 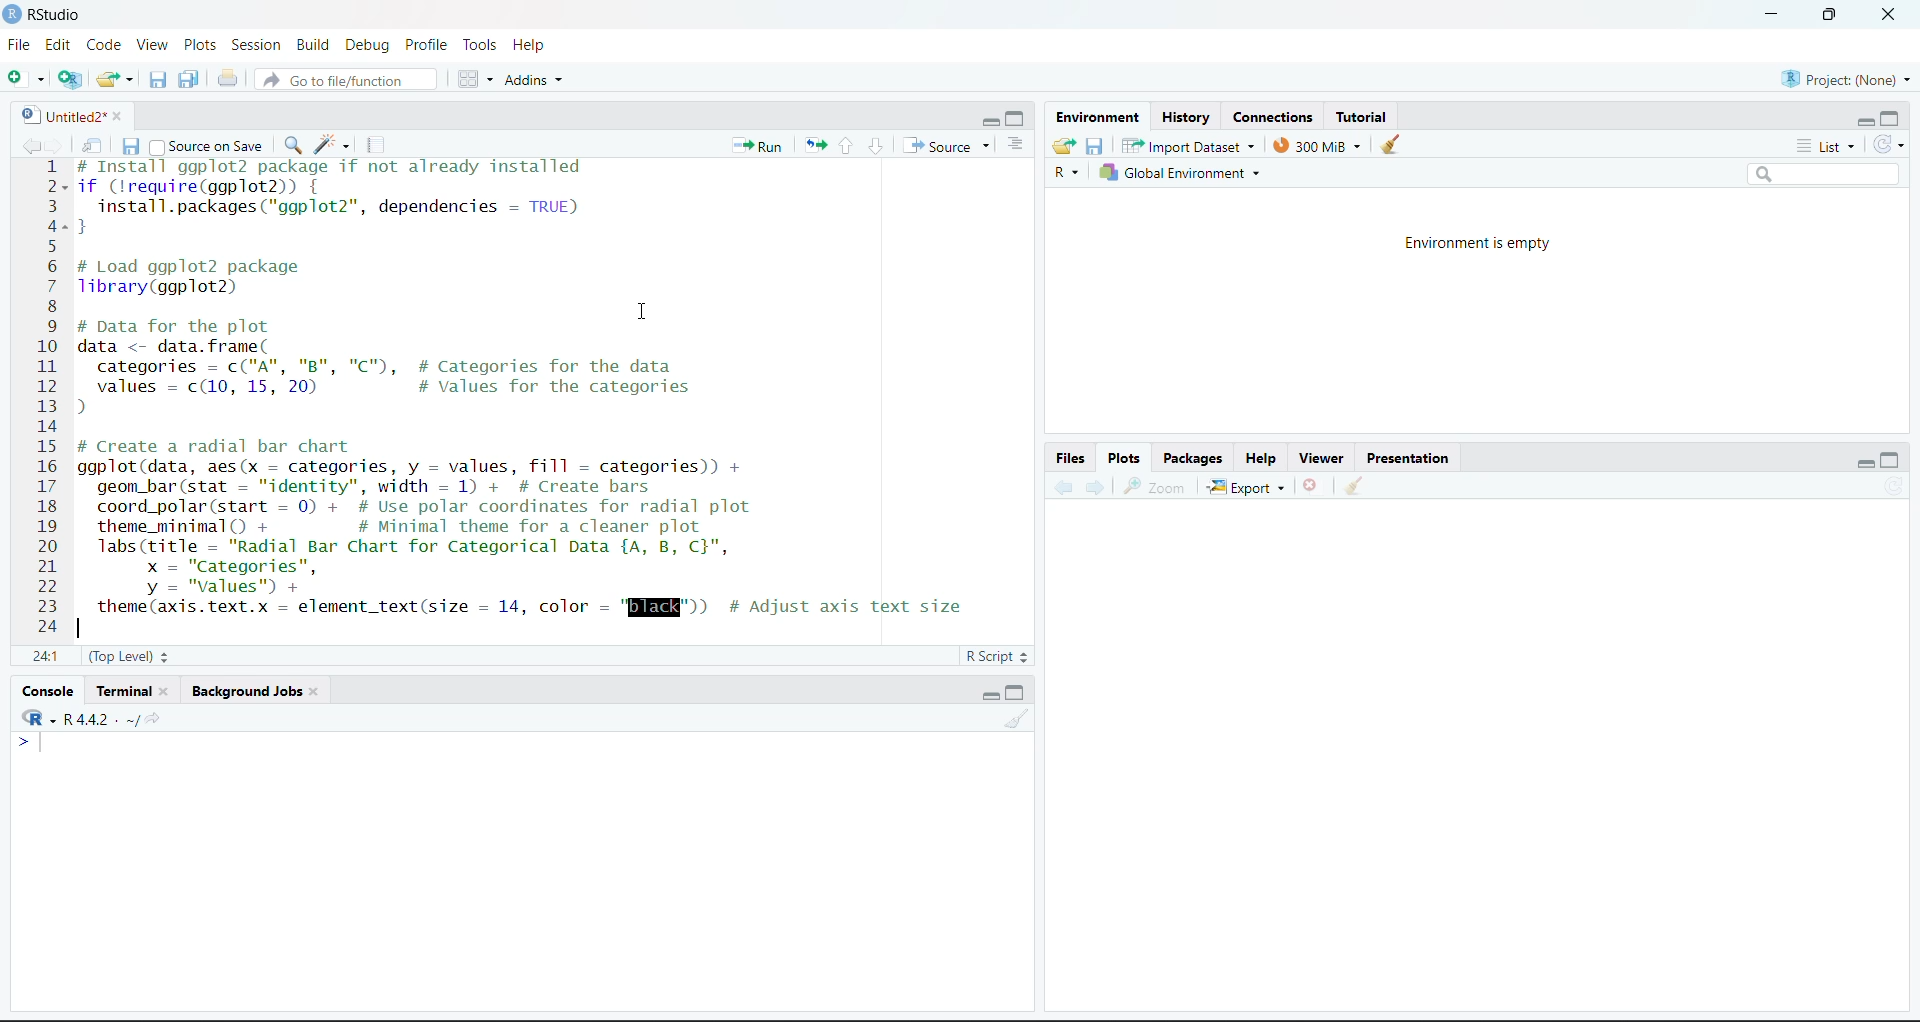 I want to click on workspace pane, so click(x=475, y=79).